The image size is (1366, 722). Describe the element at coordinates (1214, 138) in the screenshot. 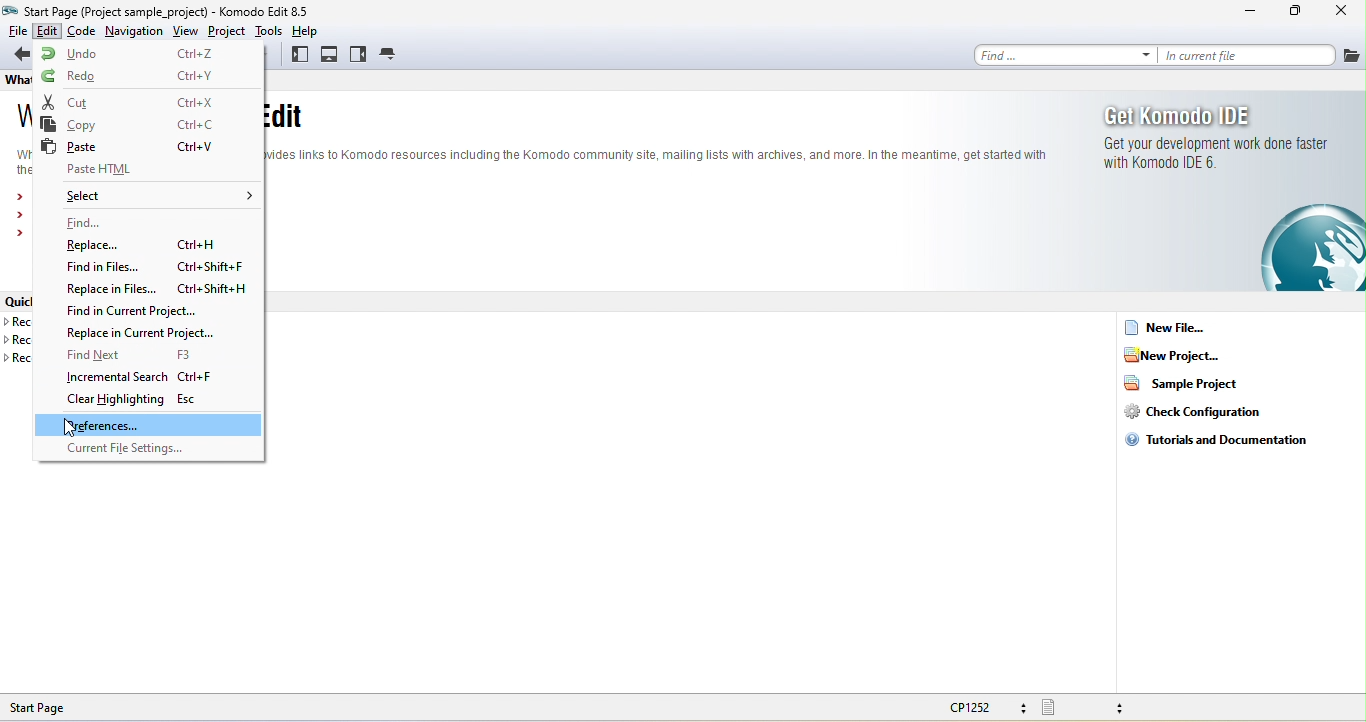

I see `get komodo ide` at that location.